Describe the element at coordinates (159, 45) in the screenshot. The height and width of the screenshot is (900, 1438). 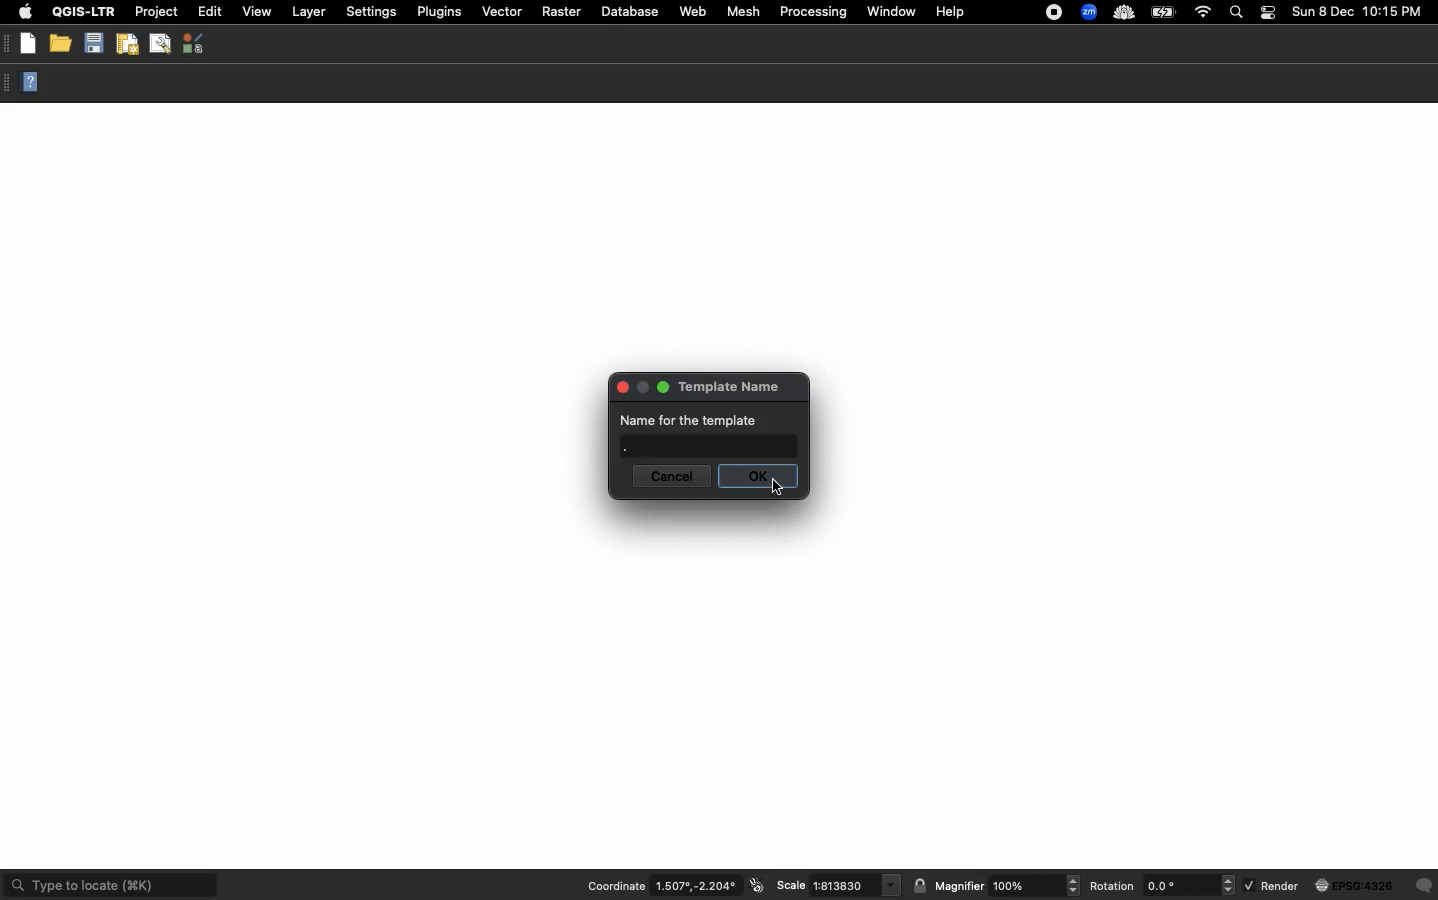
I see `Show layout manager` at that location.